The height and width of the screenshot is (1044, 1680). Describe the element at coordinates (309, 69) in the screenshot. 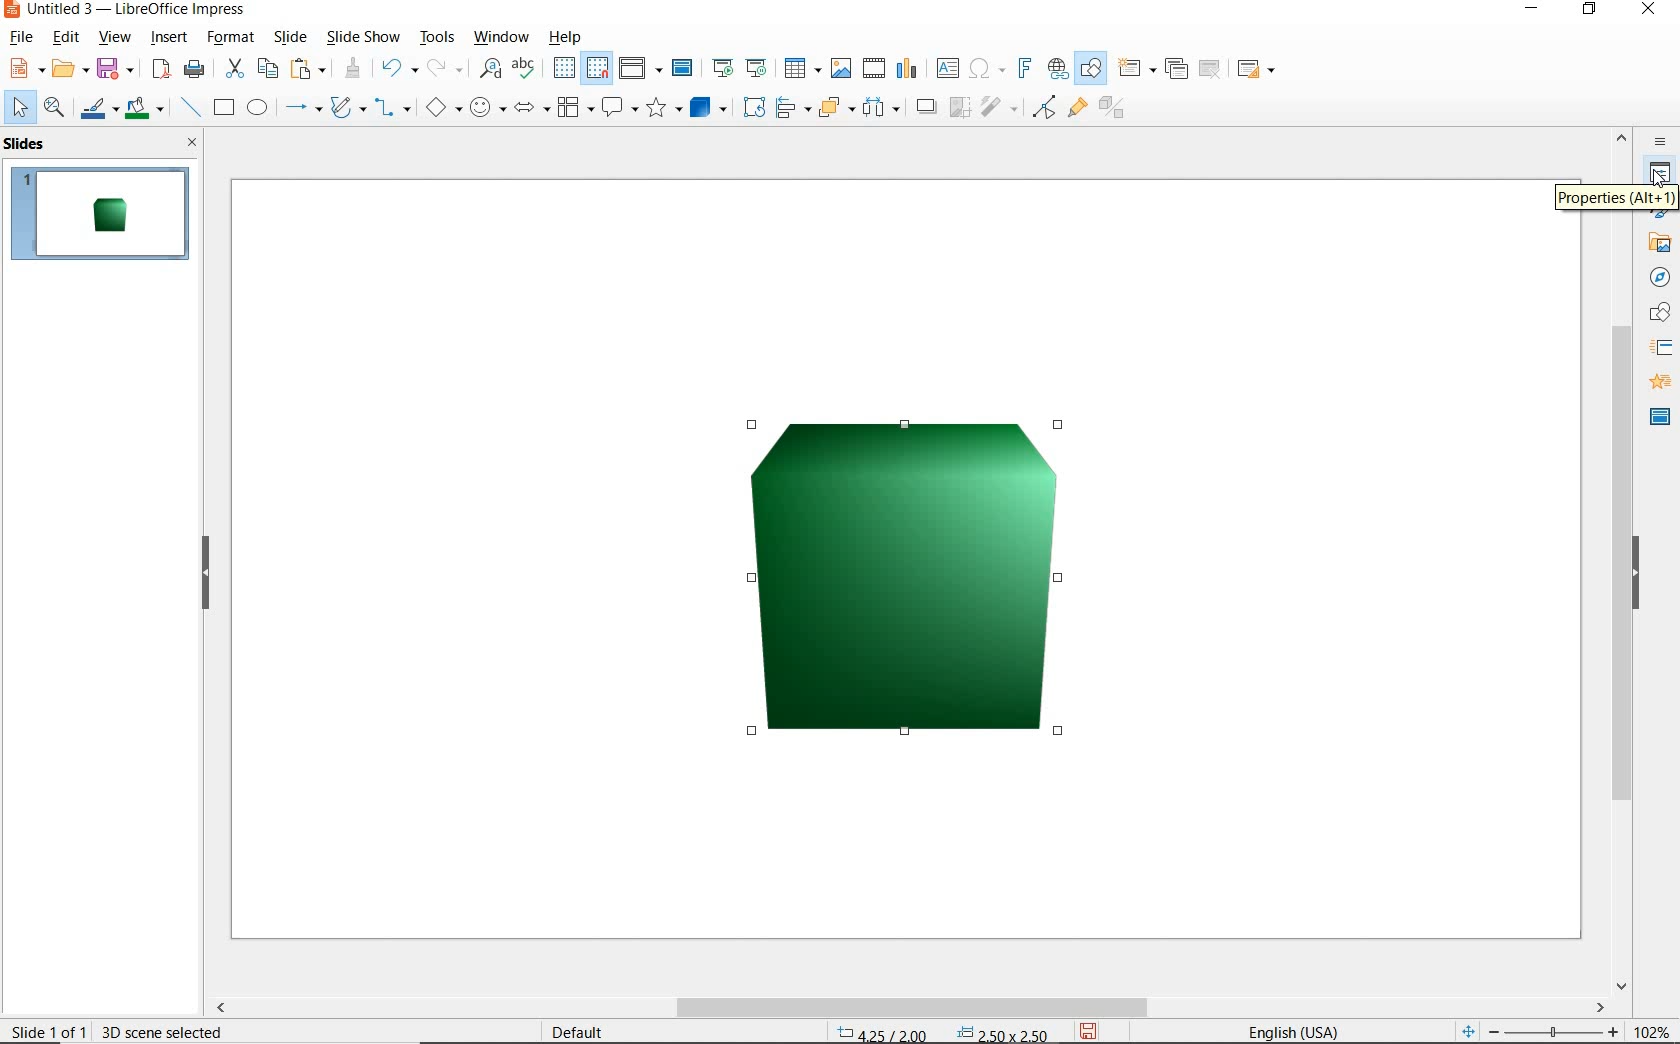

I see `paste` at that location.